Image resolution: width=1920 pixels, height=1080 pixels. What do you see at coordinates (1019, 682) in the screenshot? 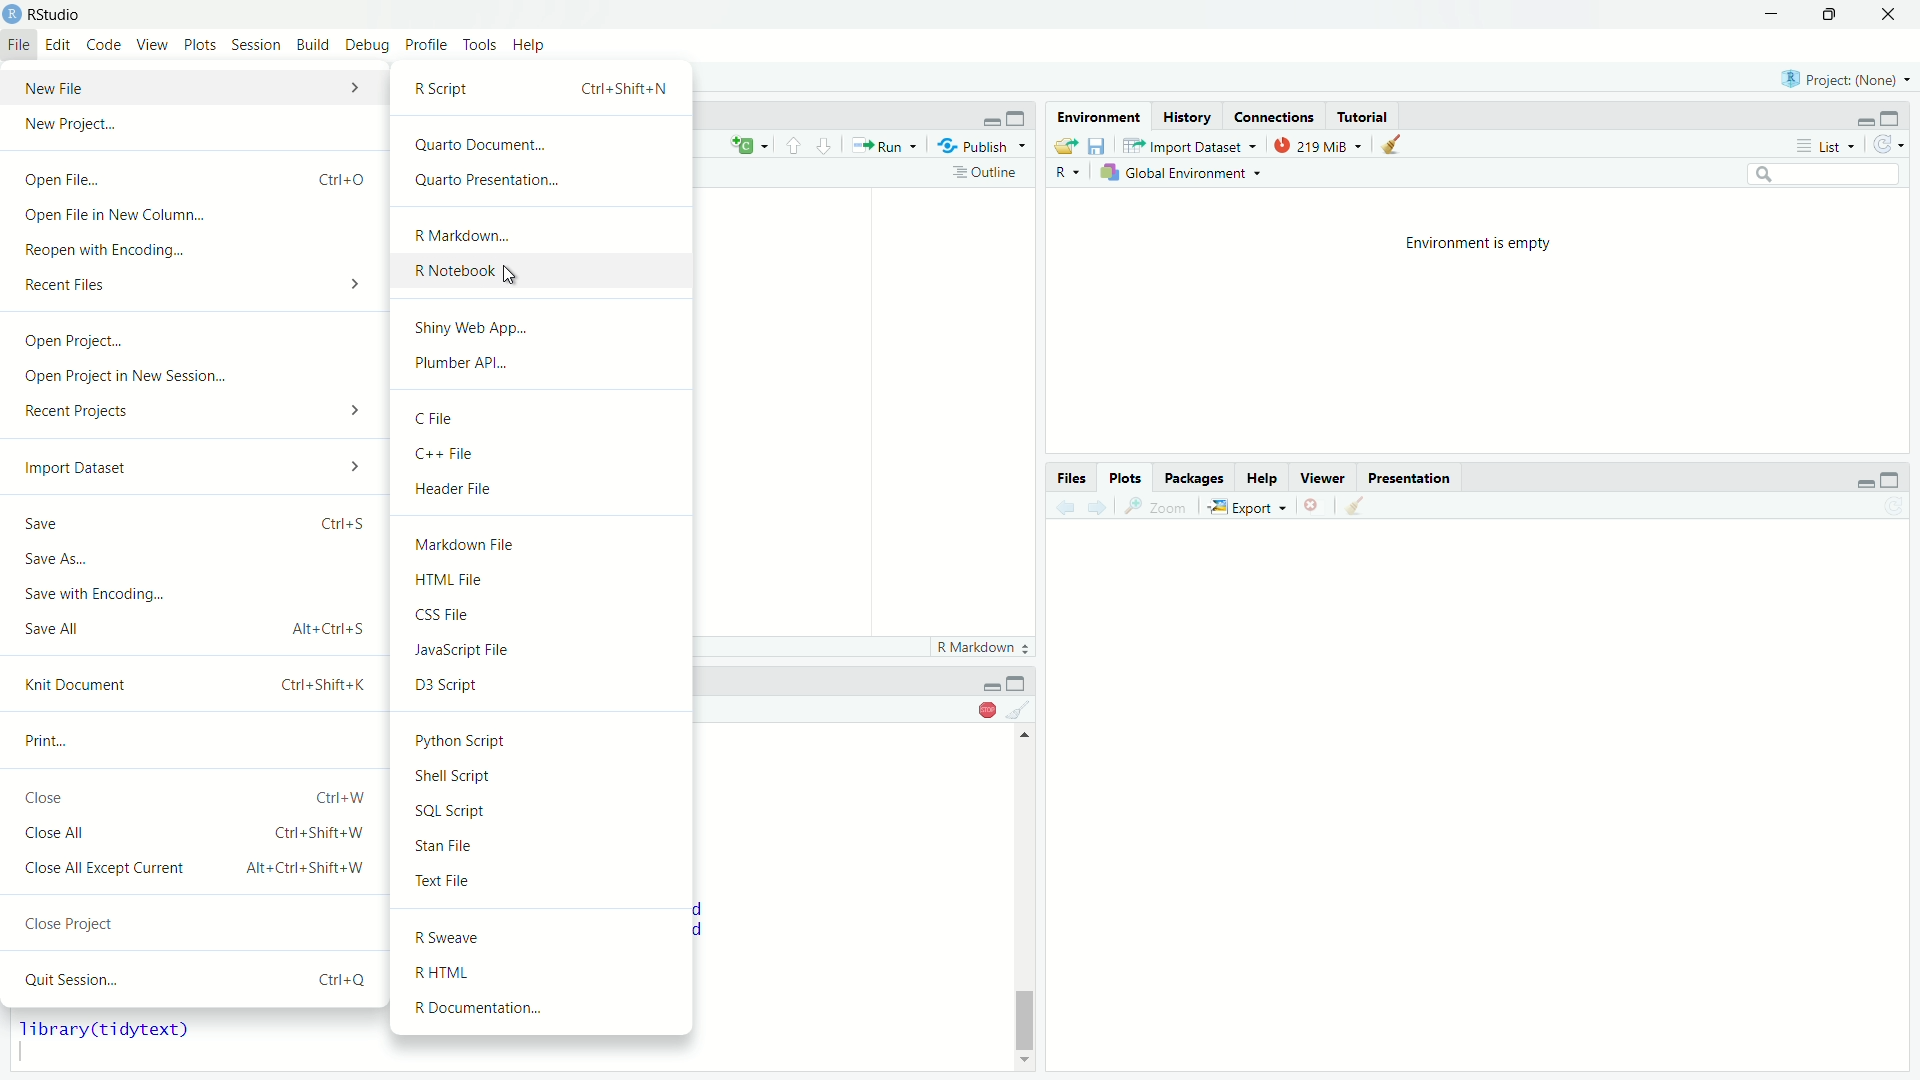
I see `minimize` at bounding box center [1019, 682].